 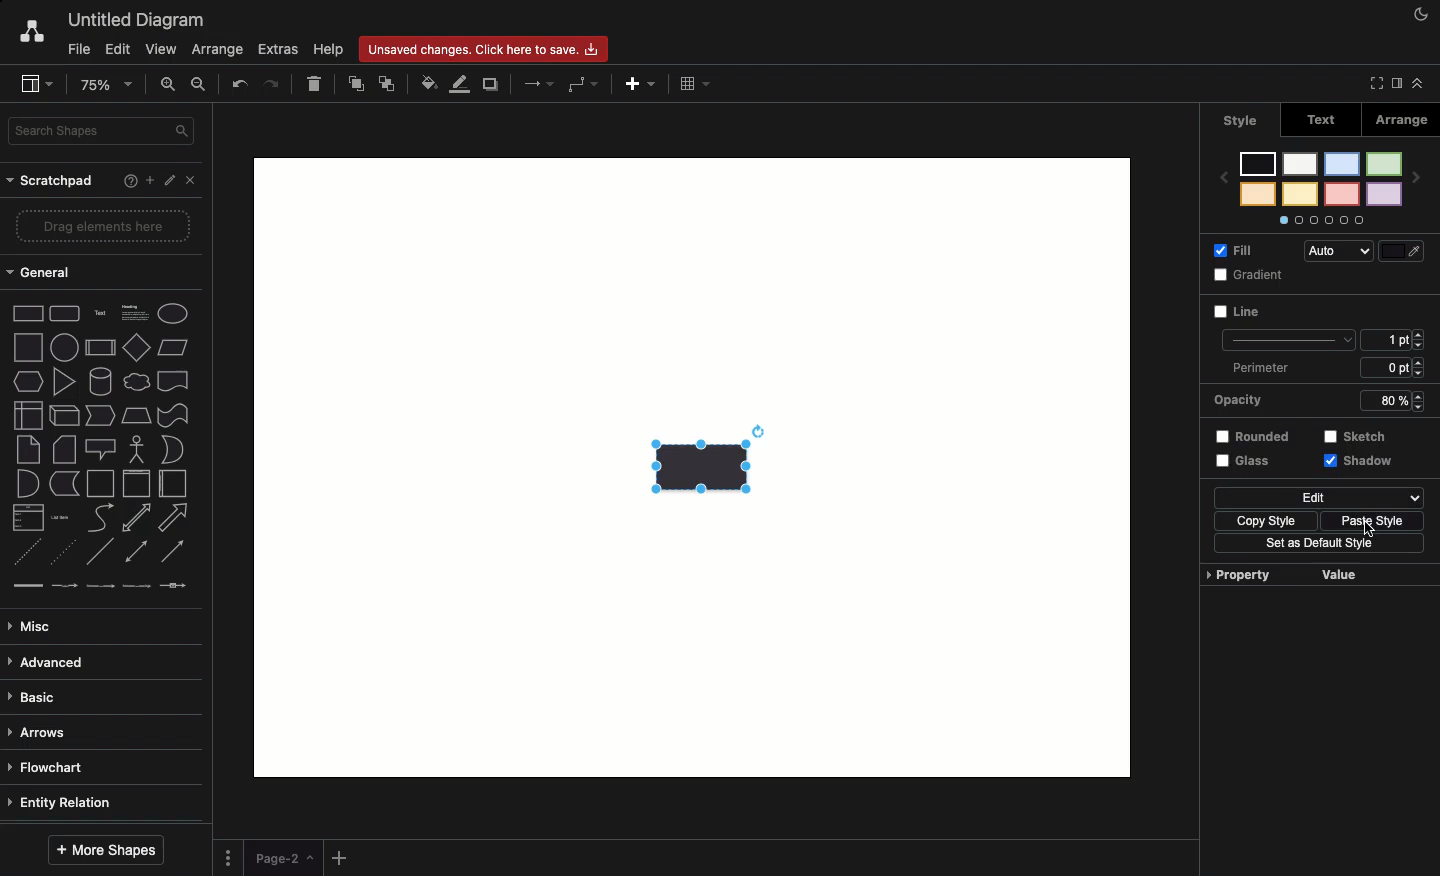 What do you see at coordinates (137, 519) in the screenshot?
I see `bidirectional arrow` at bounding box center [137, 519].